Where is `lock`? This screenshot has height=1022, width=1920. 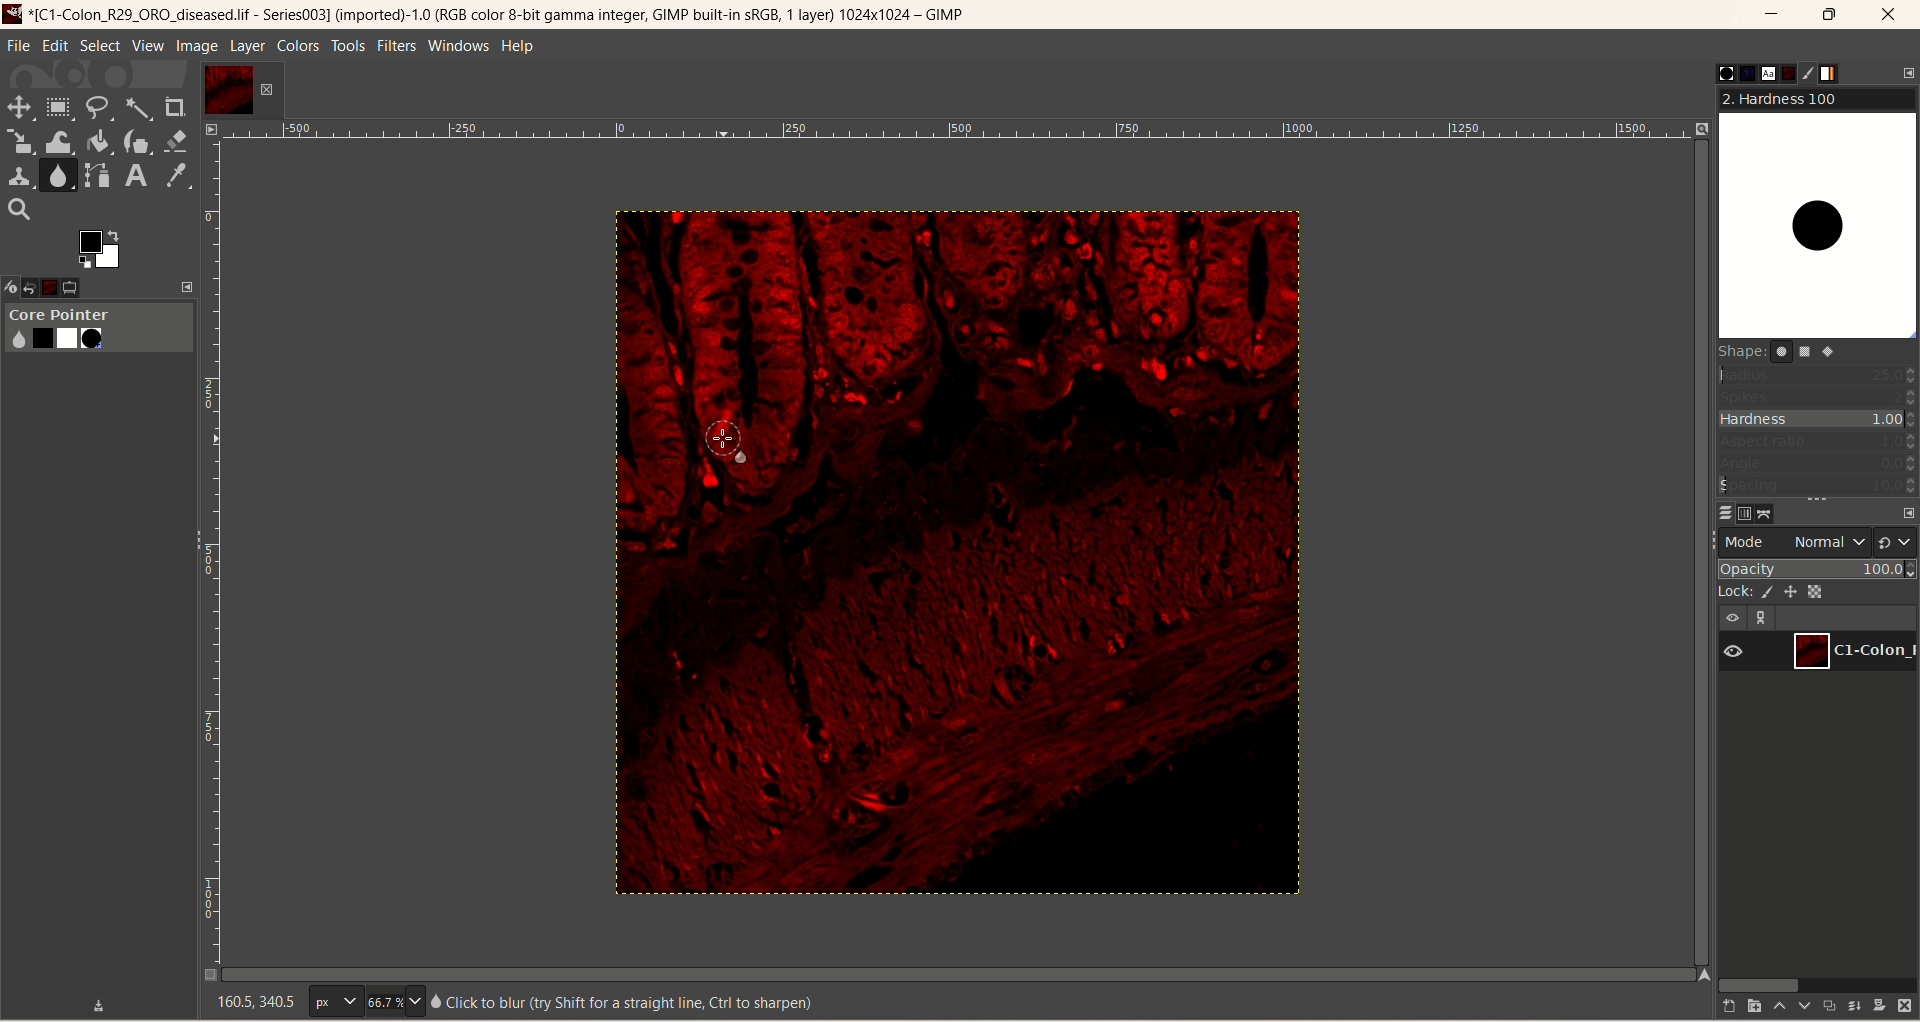
lock is located at coordinates (1733, 590).